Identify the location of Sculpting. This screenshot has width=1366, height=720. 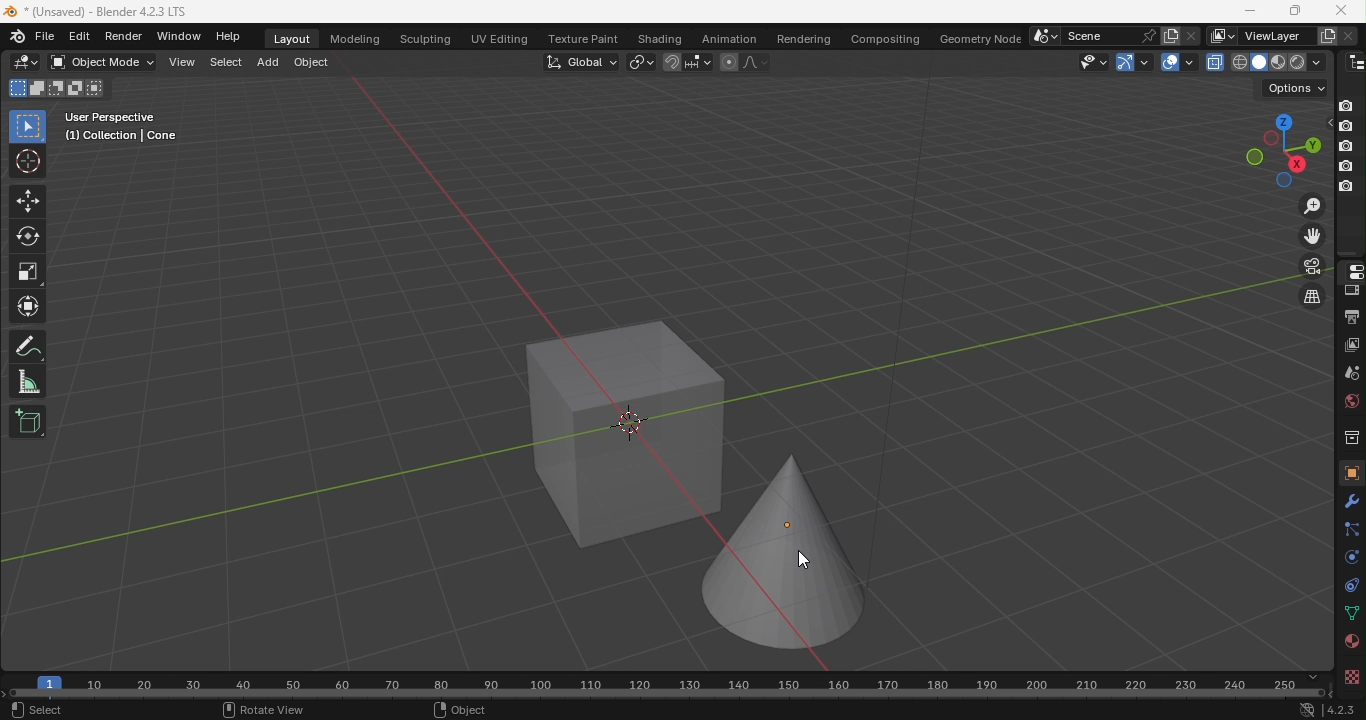
(425, 40).